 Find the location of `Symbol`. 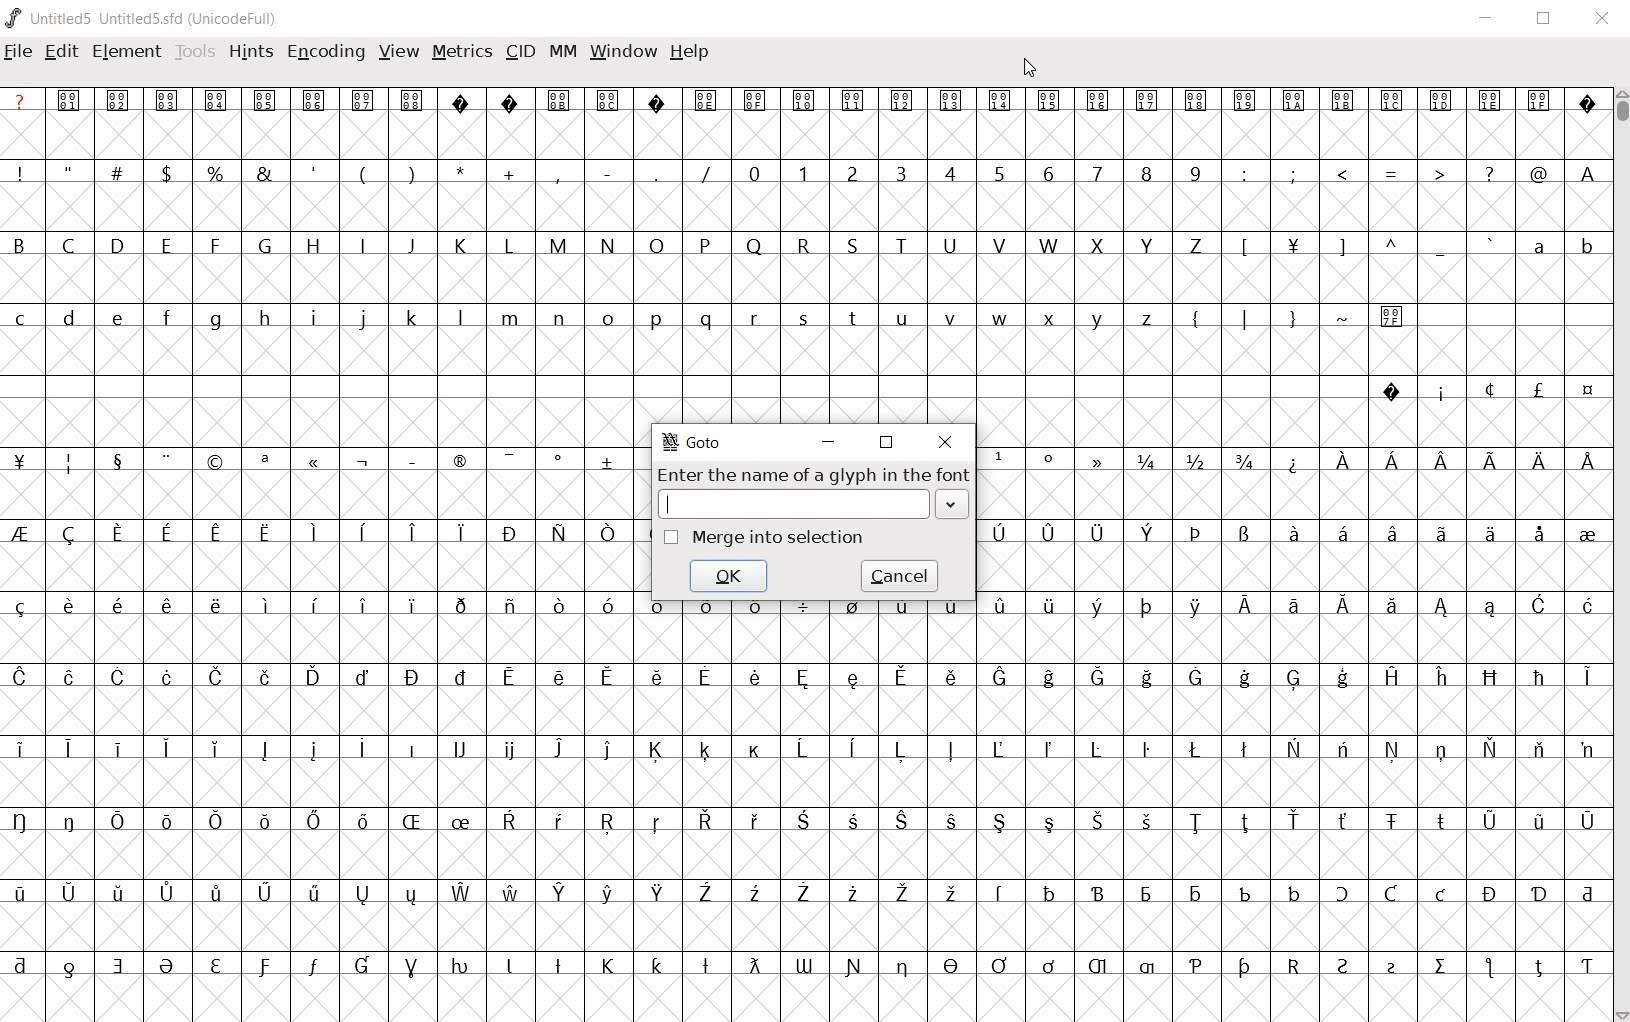

Symbol is located at coordinates (1197, 100).